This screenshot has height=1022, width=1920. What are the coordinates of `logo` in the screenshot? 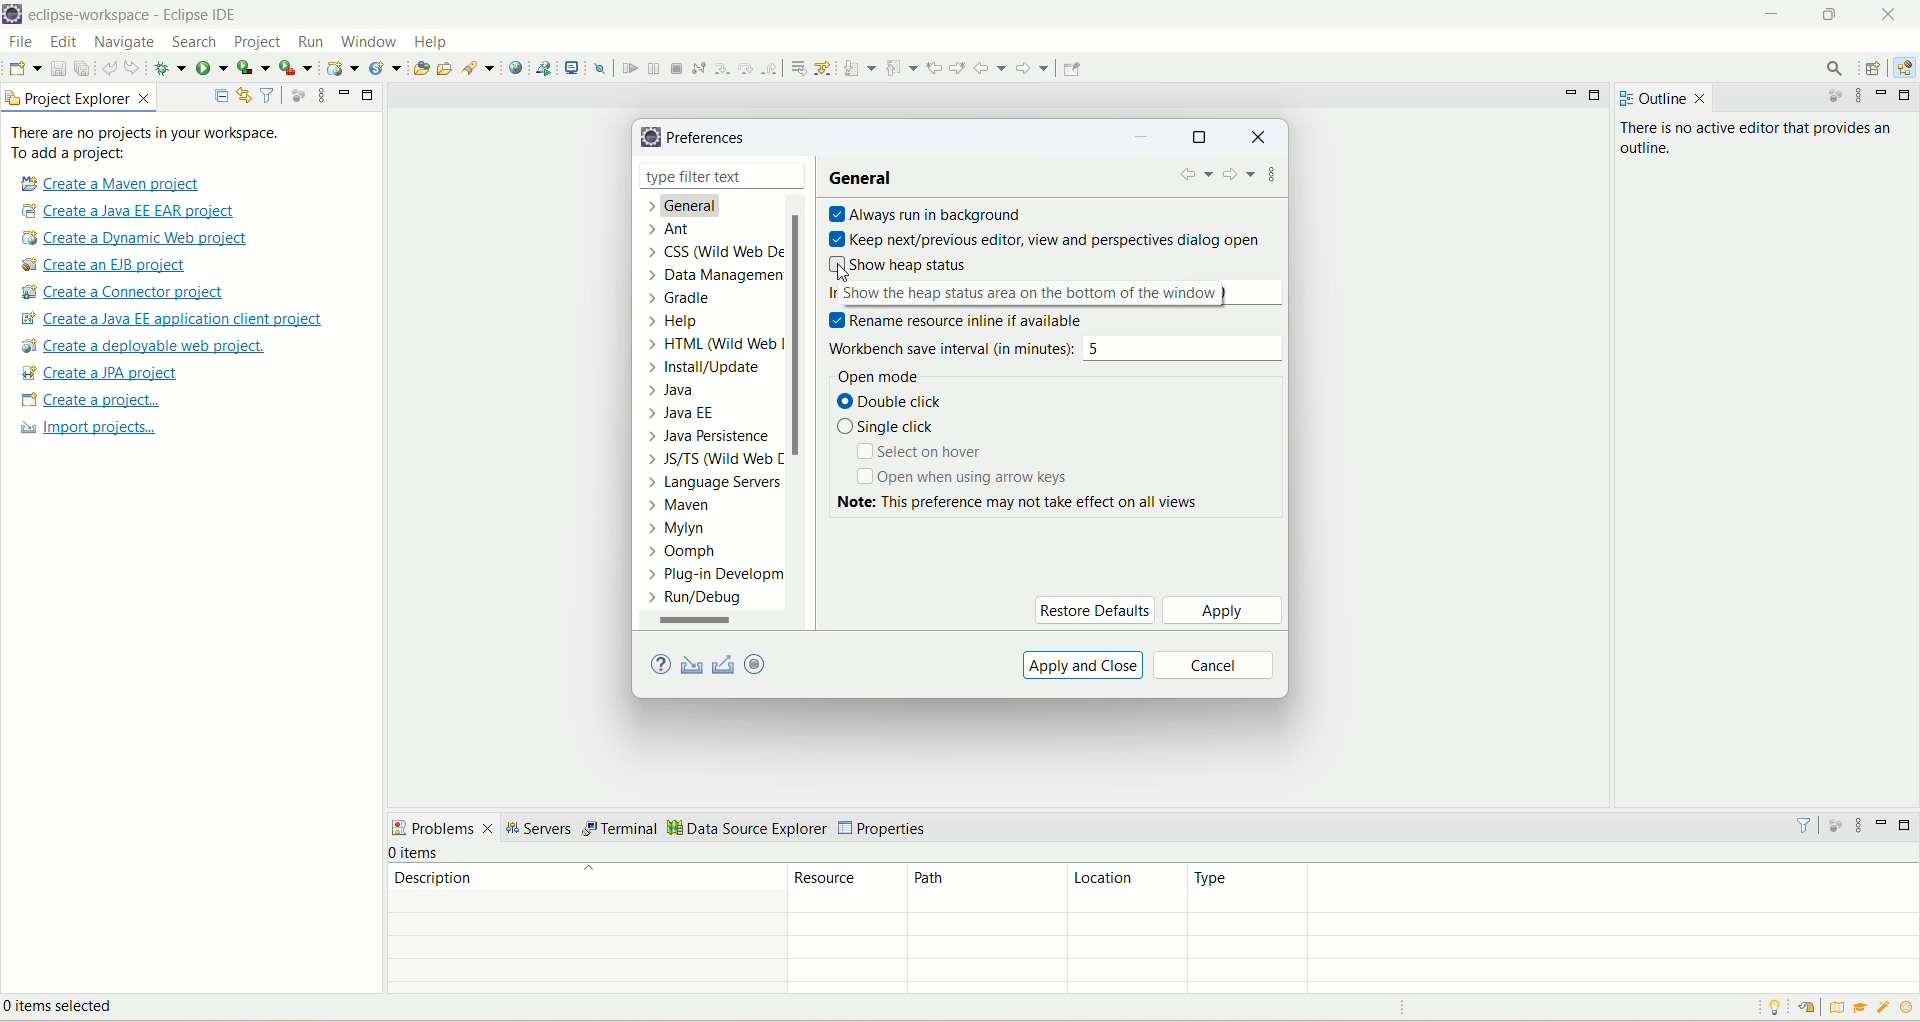 It's located at (13, 15).